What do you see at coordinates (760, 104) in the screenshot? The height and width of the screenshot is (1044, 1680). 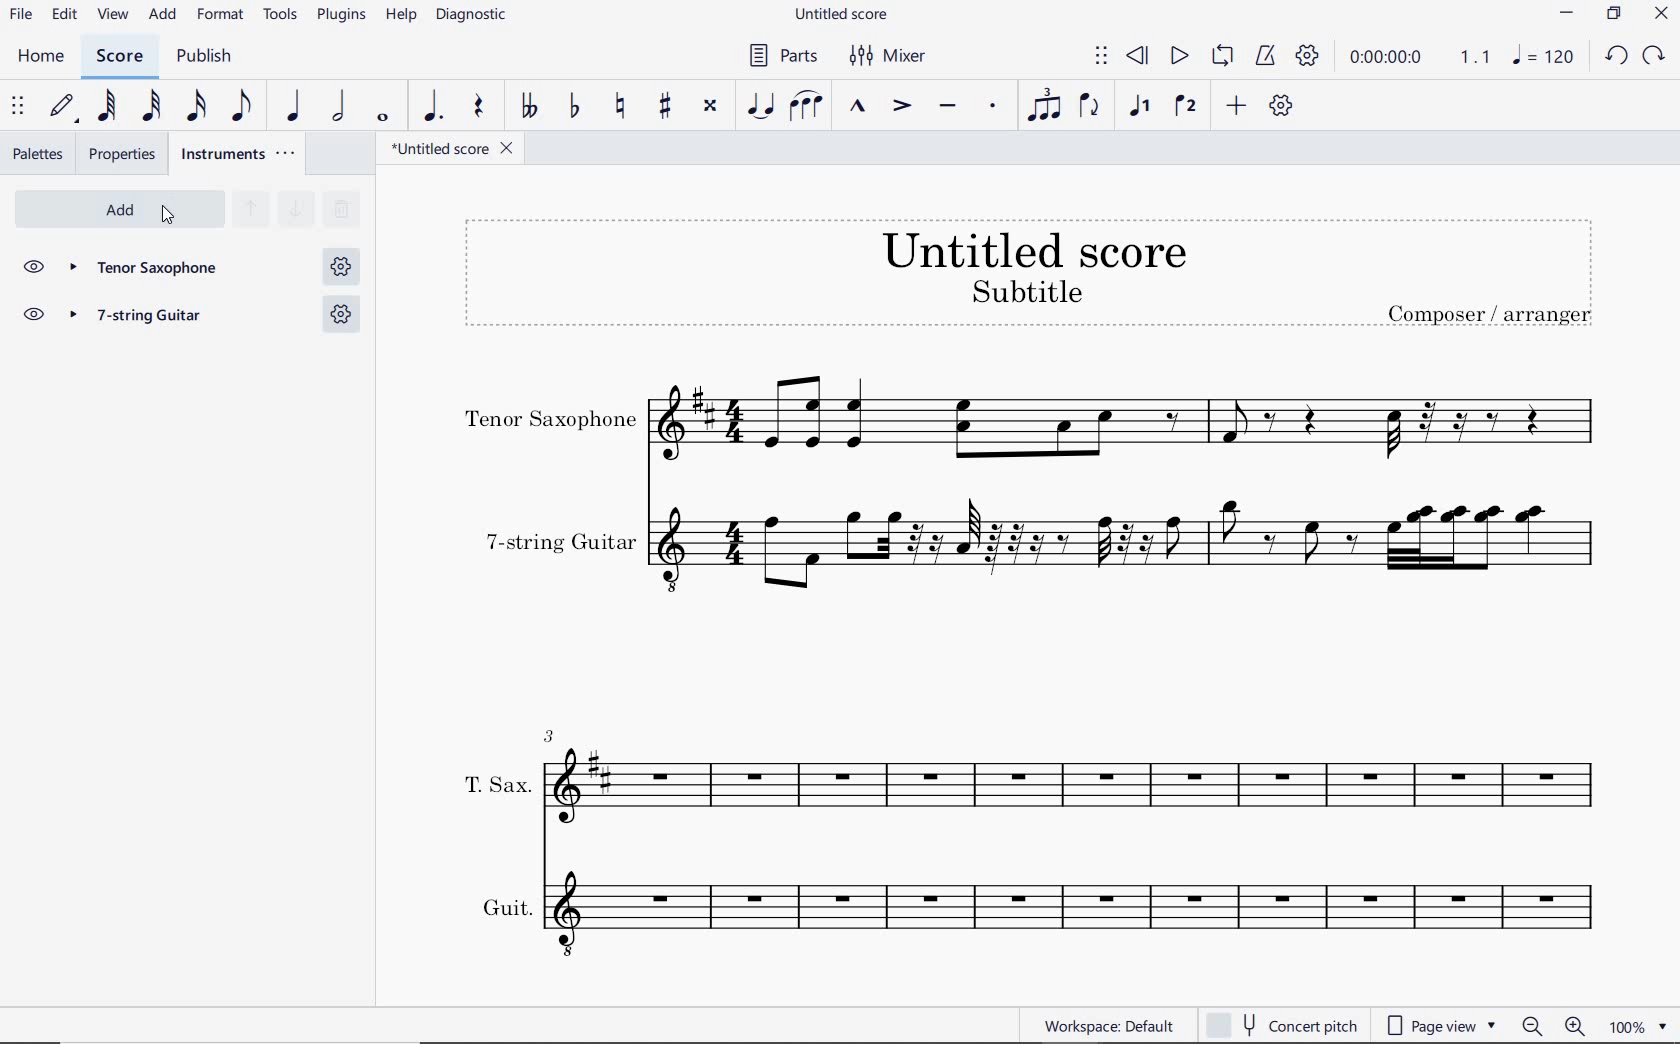 I see `TIE` at bounding box center [760, 104].